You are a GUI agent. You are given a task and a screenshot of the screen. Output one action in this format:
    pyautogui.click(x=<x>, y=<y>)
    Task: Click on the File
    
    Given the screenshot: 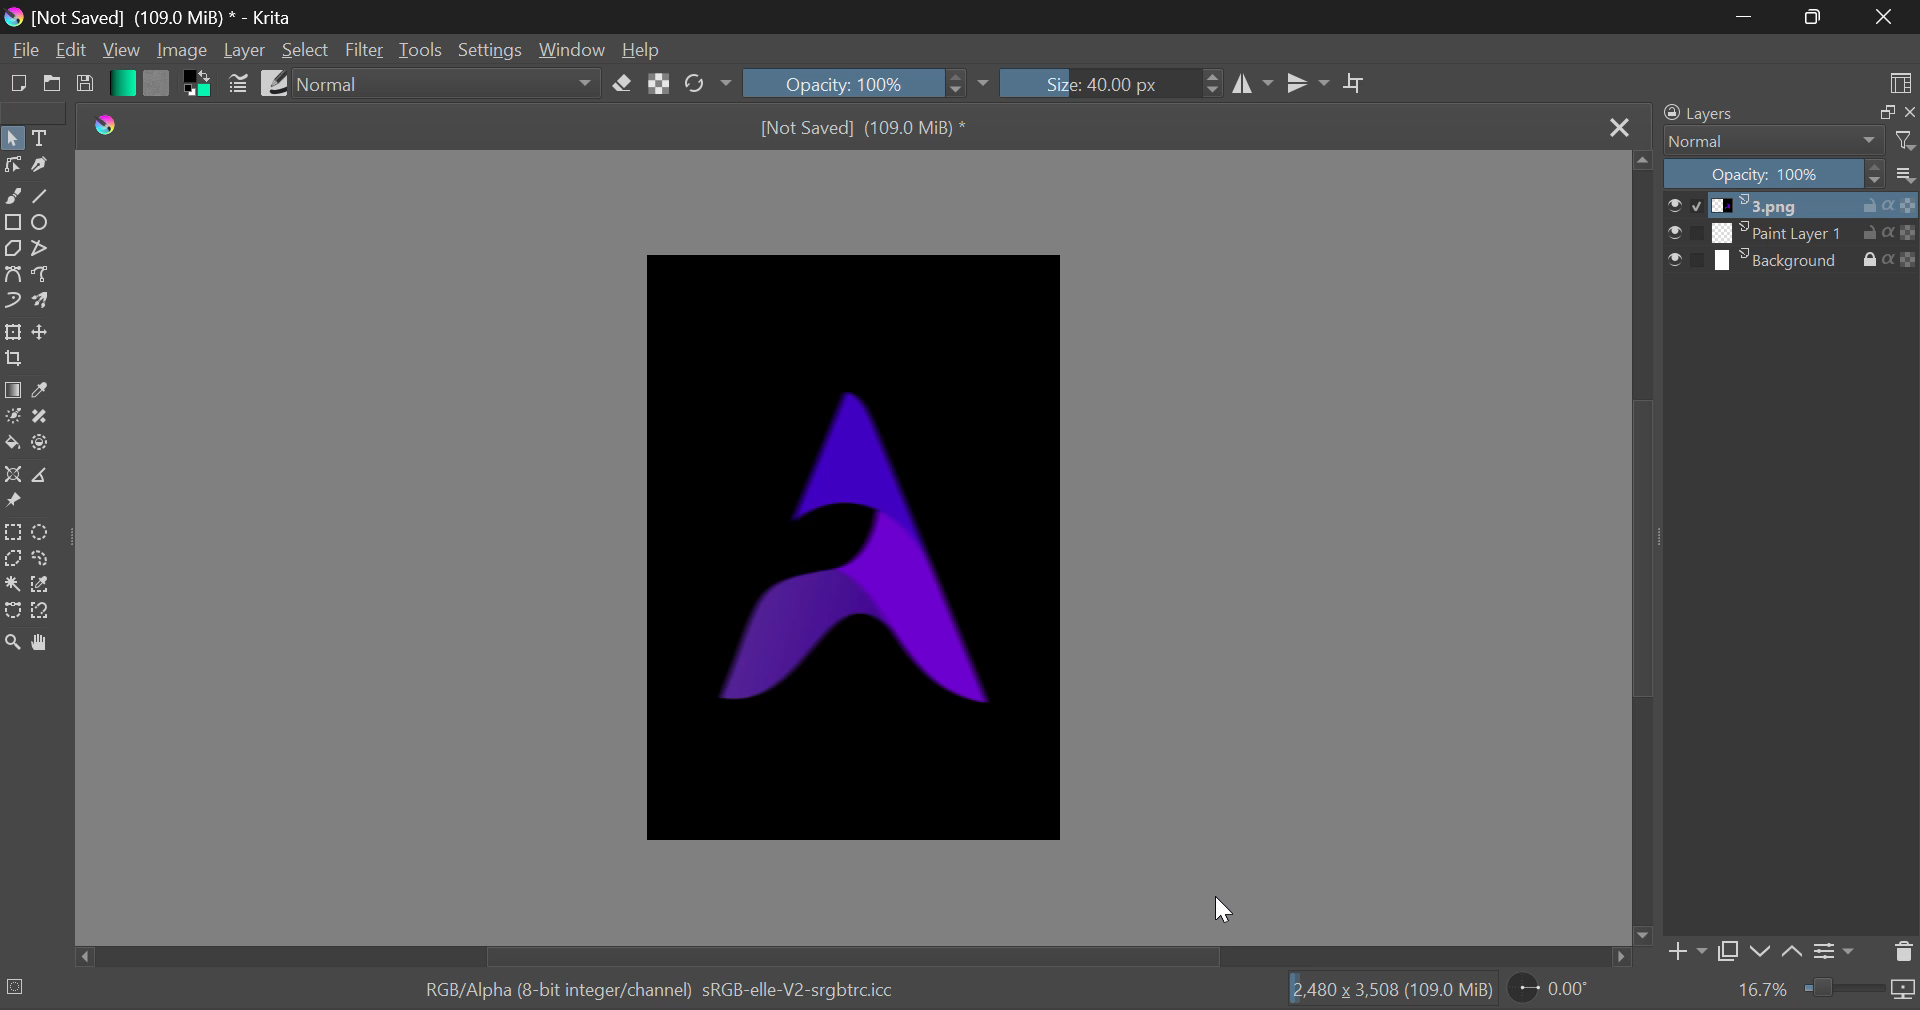 What is the action you would take?
    pyautogui.click(x=23, y=53)
    